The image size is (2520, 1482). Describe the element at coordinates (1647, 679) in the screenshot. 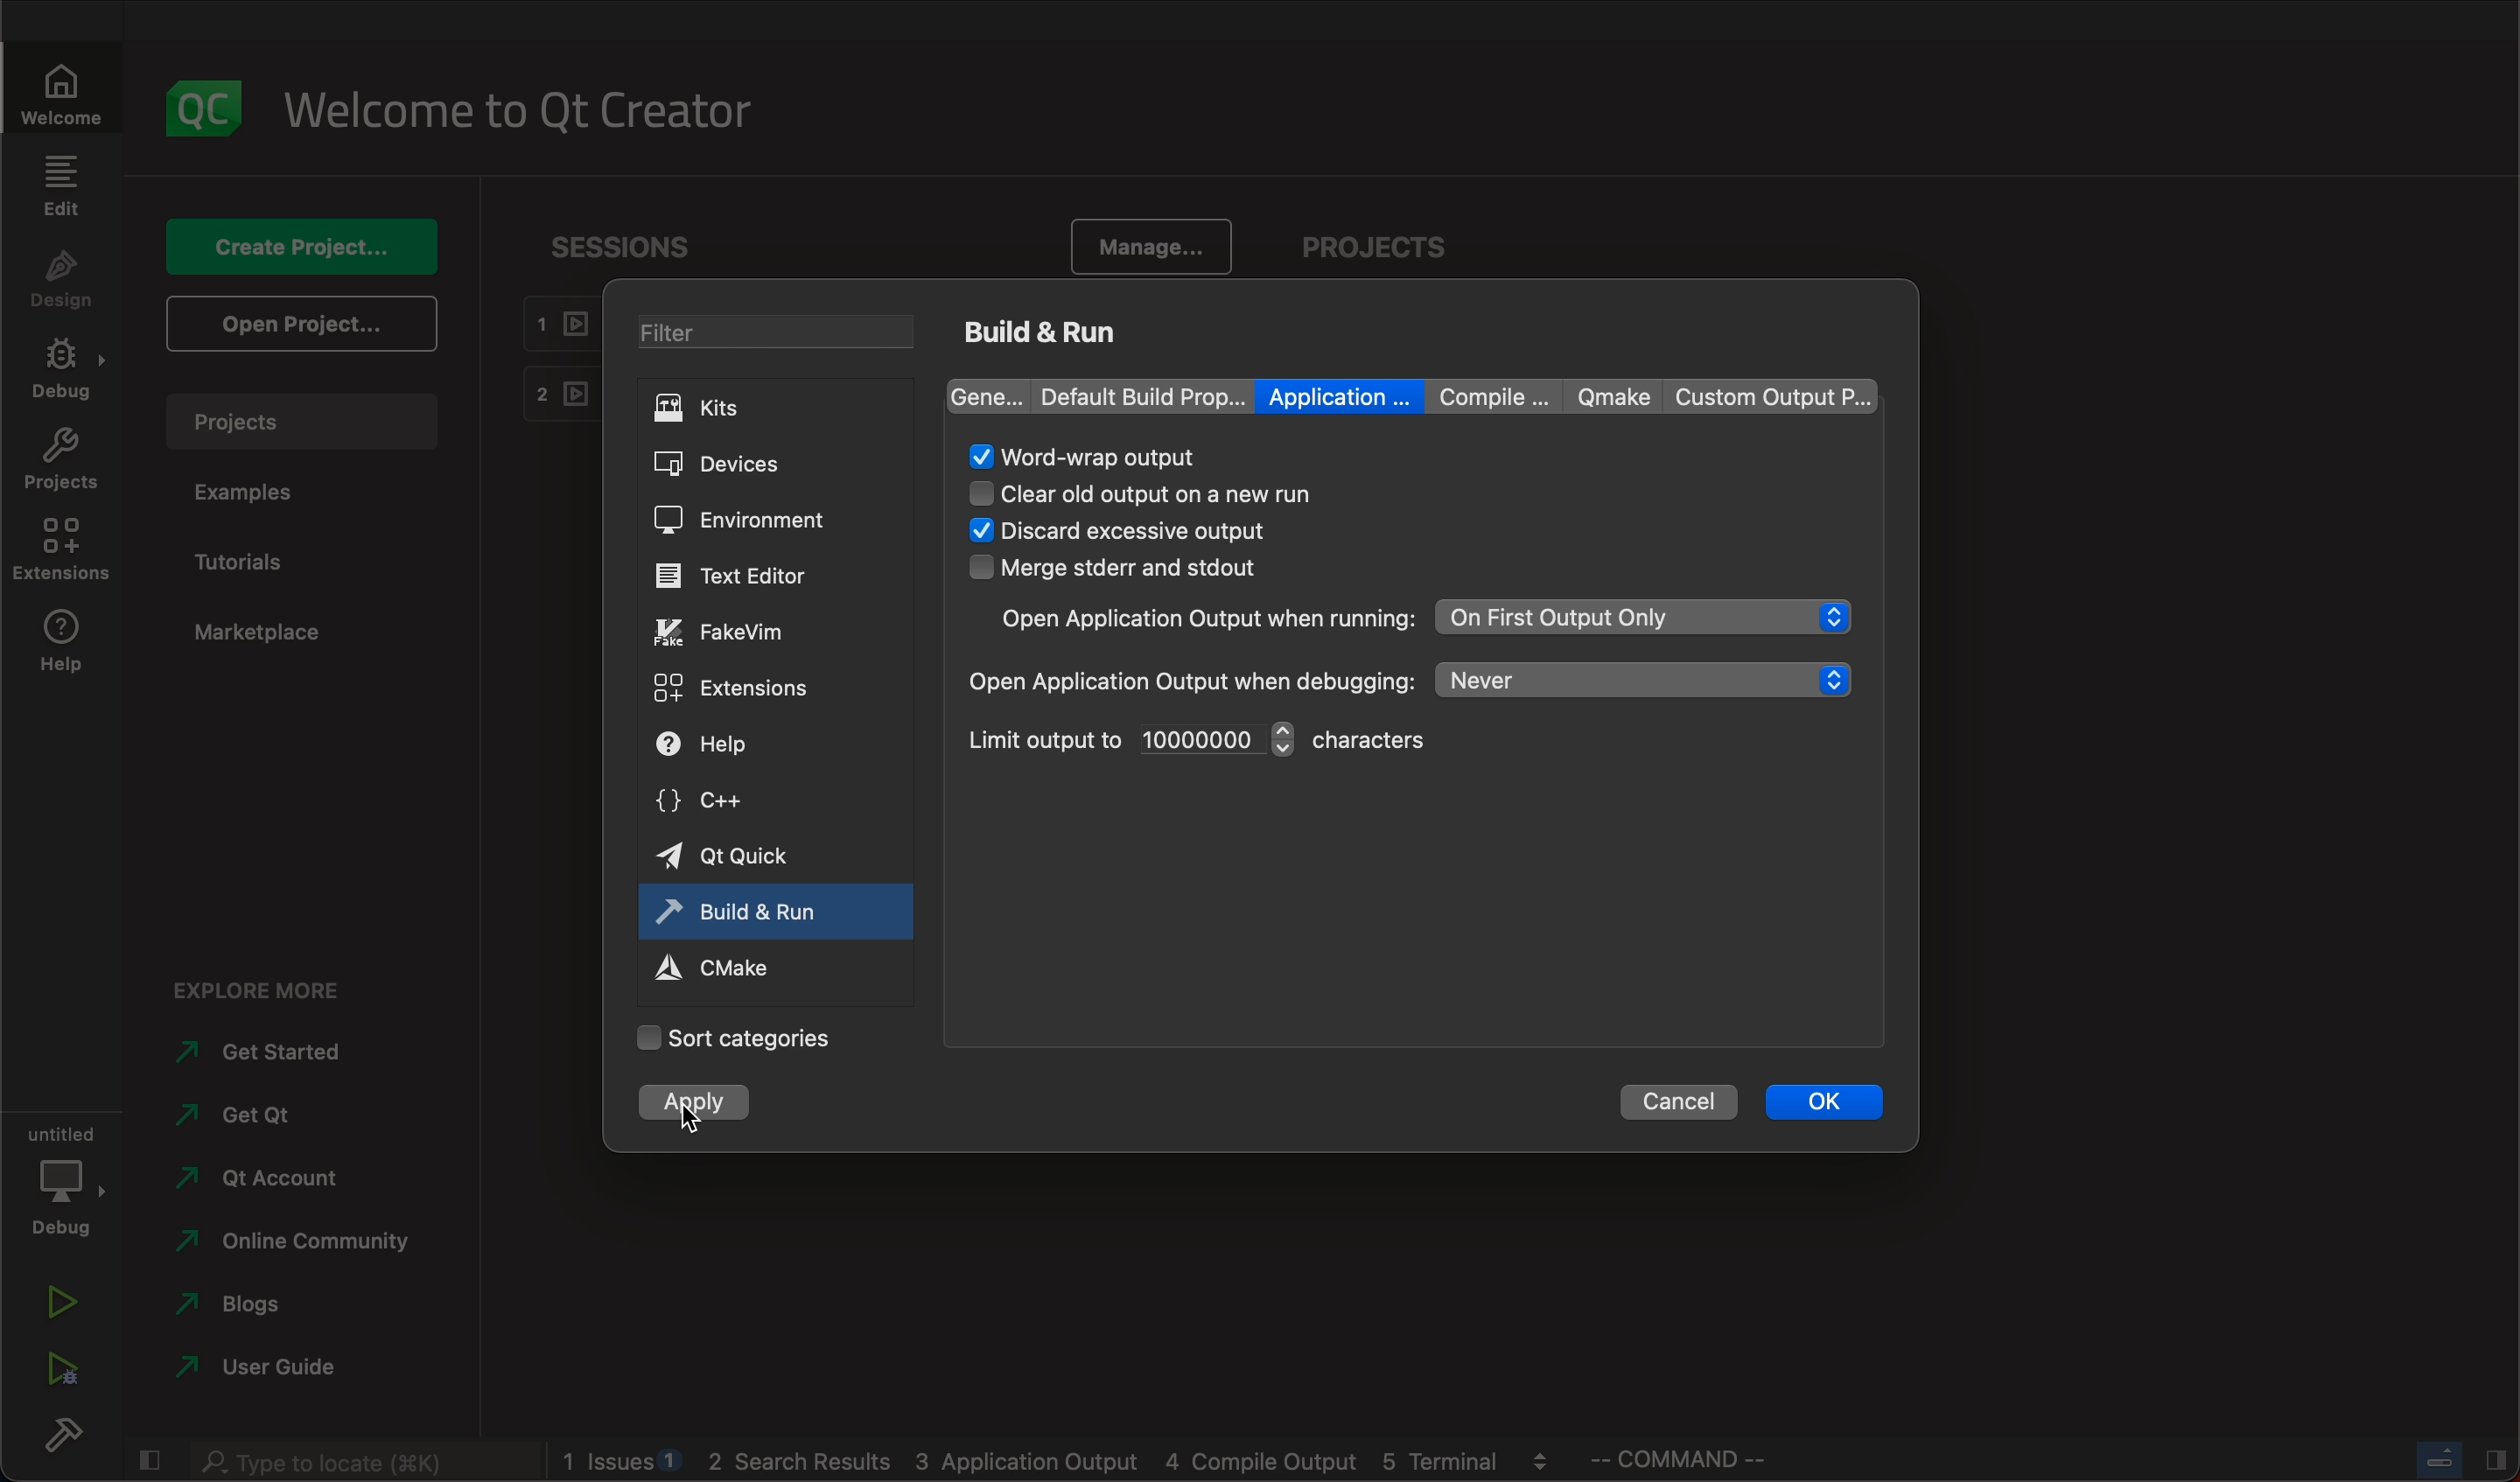

I see `never` at that location.